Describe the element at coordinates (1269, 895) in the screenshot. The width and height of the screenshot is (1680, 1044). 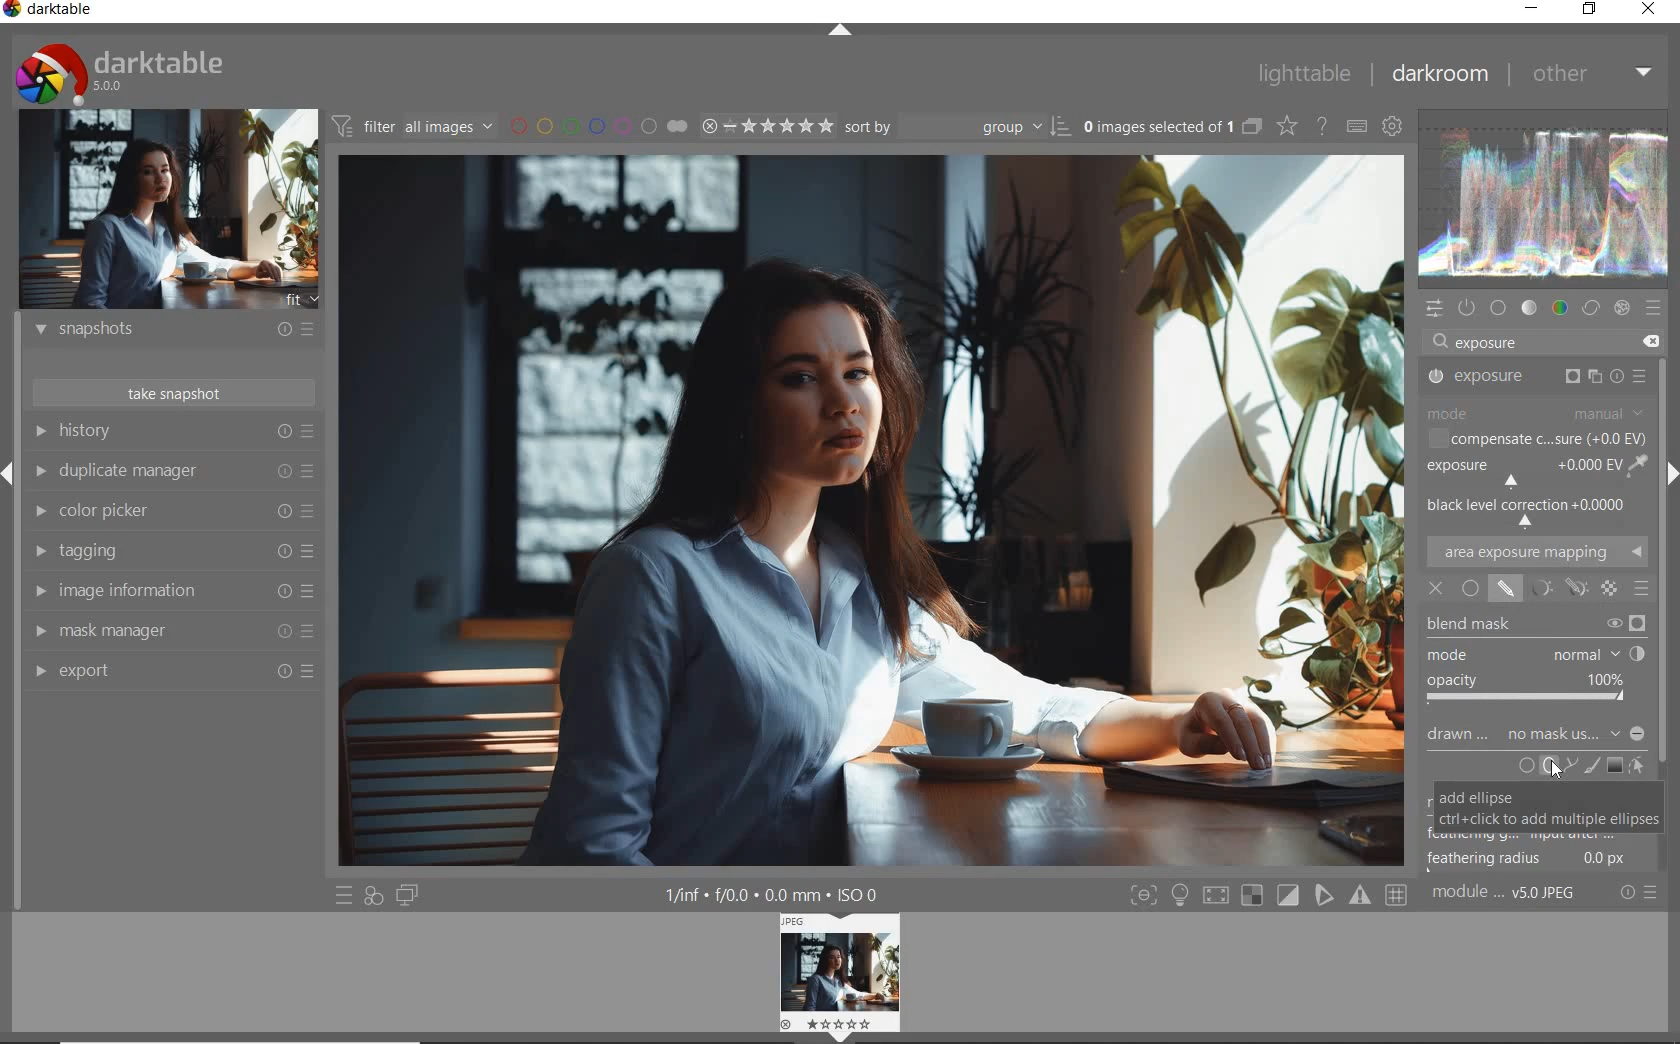
I see `toggle modes` at that location.